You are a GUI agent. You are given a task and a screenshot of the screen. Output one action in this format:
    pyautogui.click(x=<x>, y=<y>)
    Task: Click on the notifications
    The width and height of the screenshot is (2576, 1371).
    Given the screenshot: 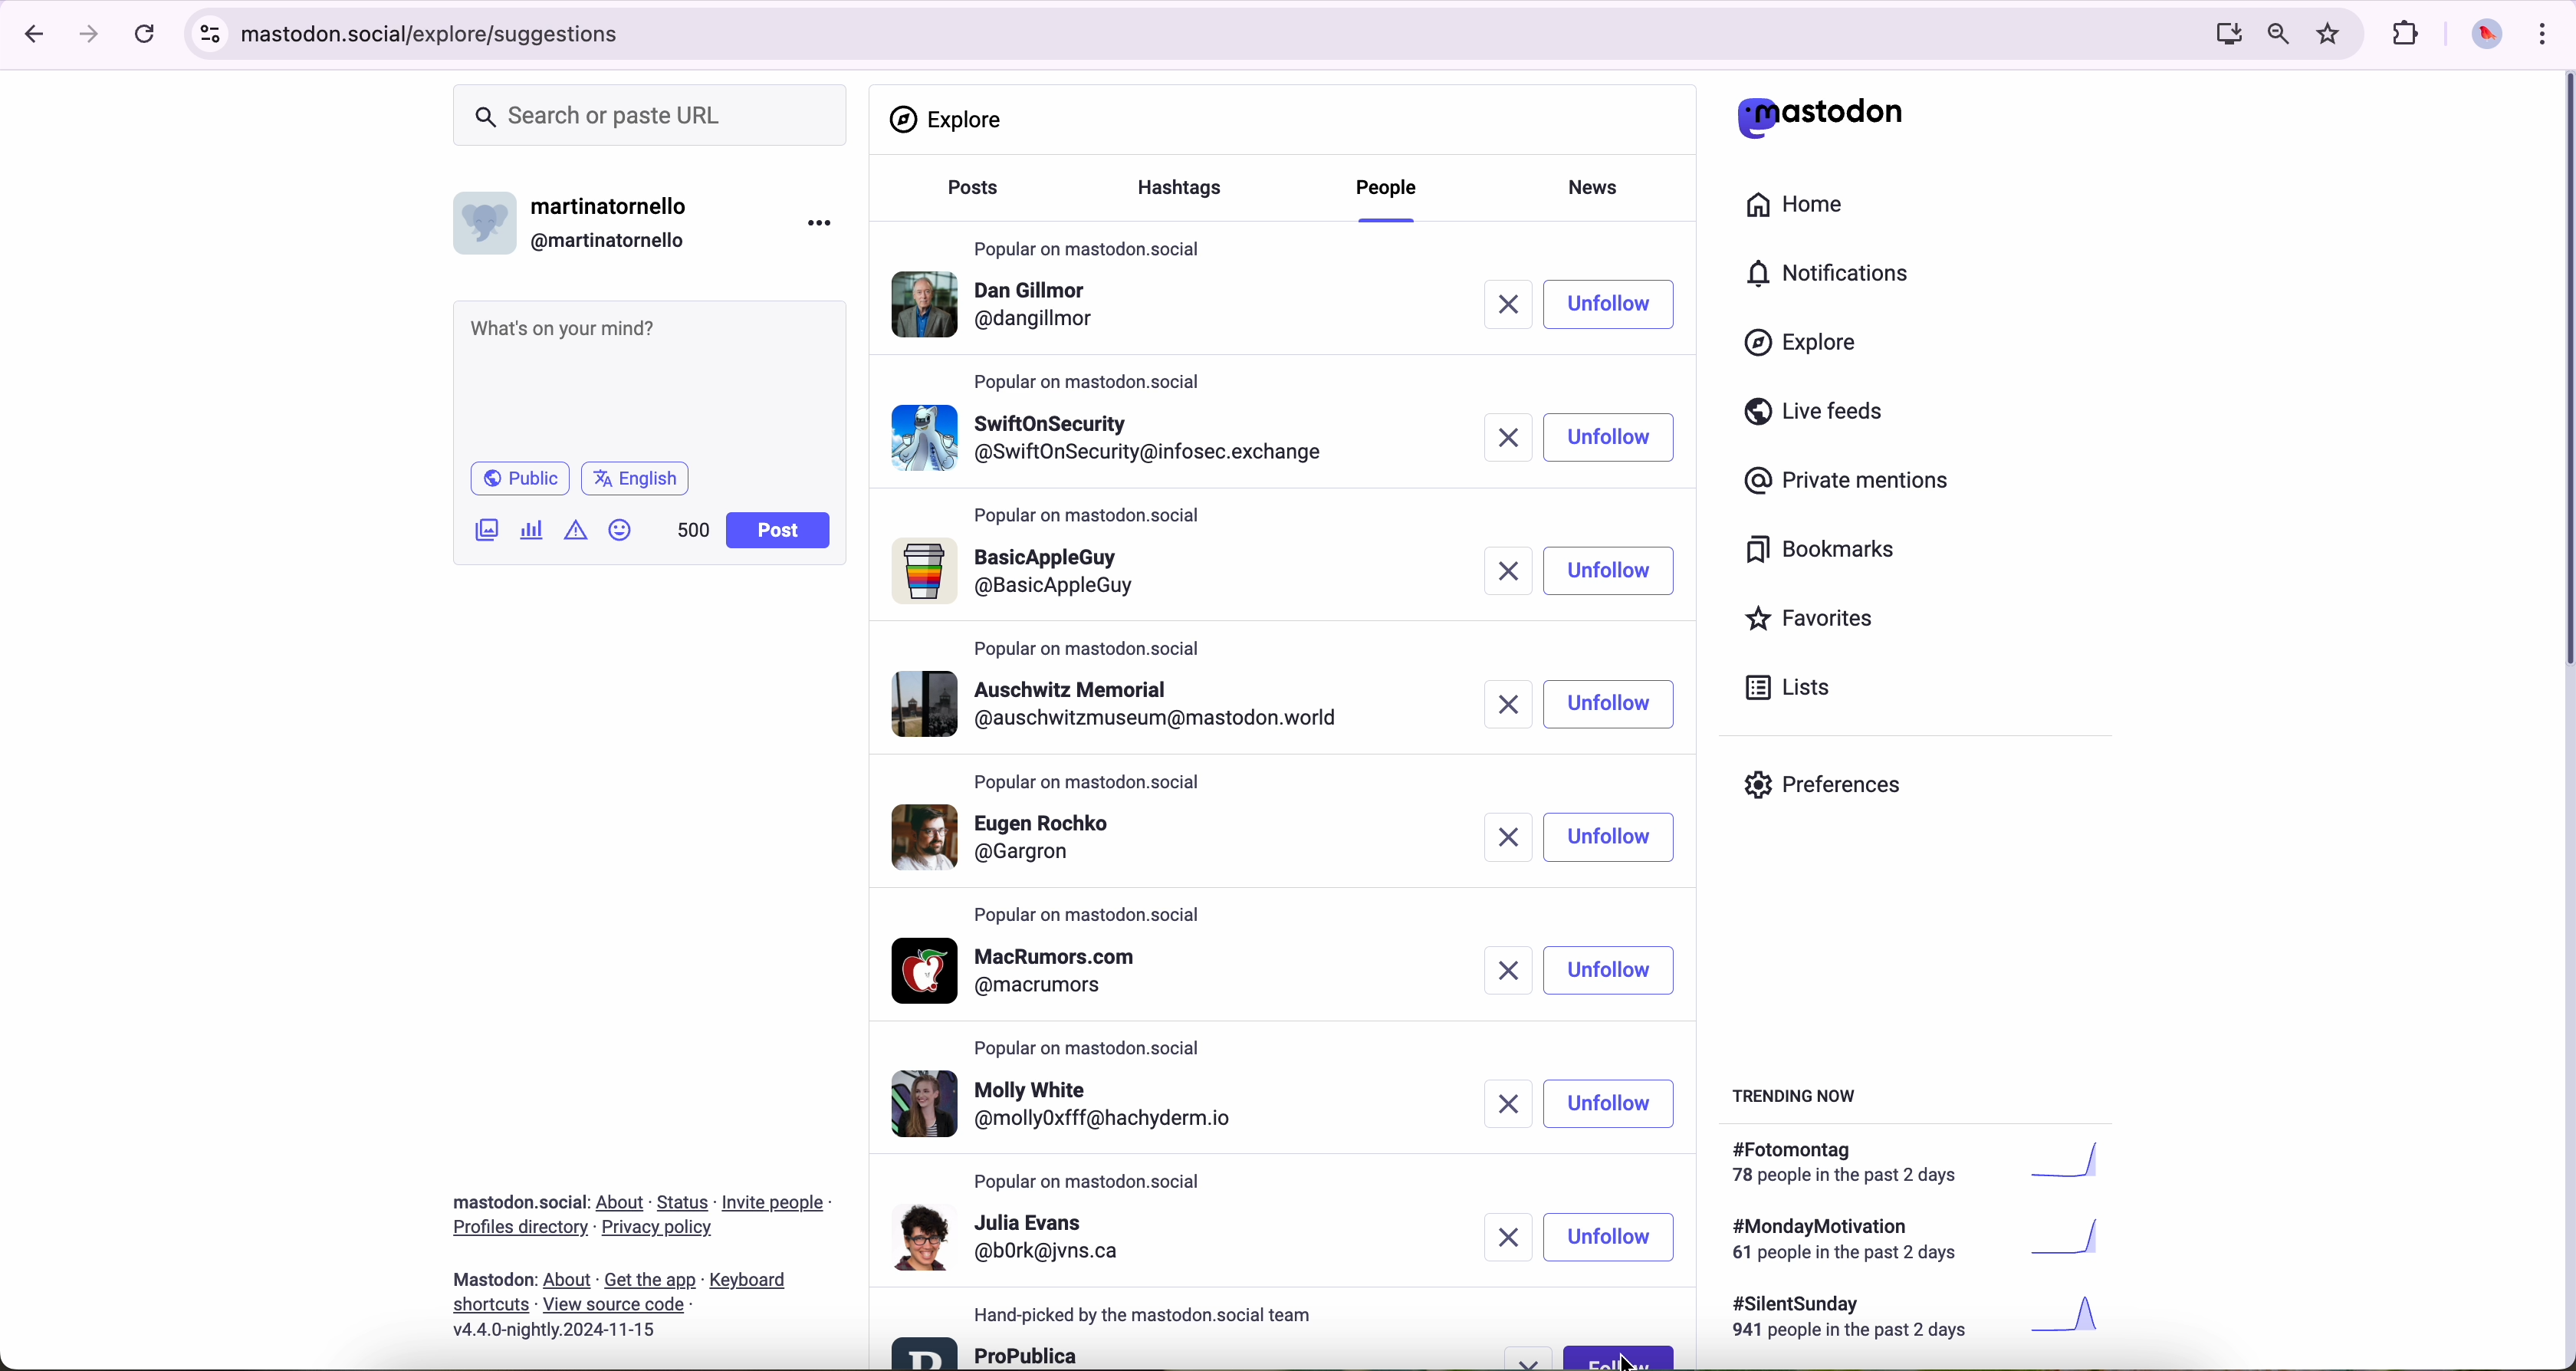 What is the action you would take?
    pyautogui.click(x=1837, y=275)
    